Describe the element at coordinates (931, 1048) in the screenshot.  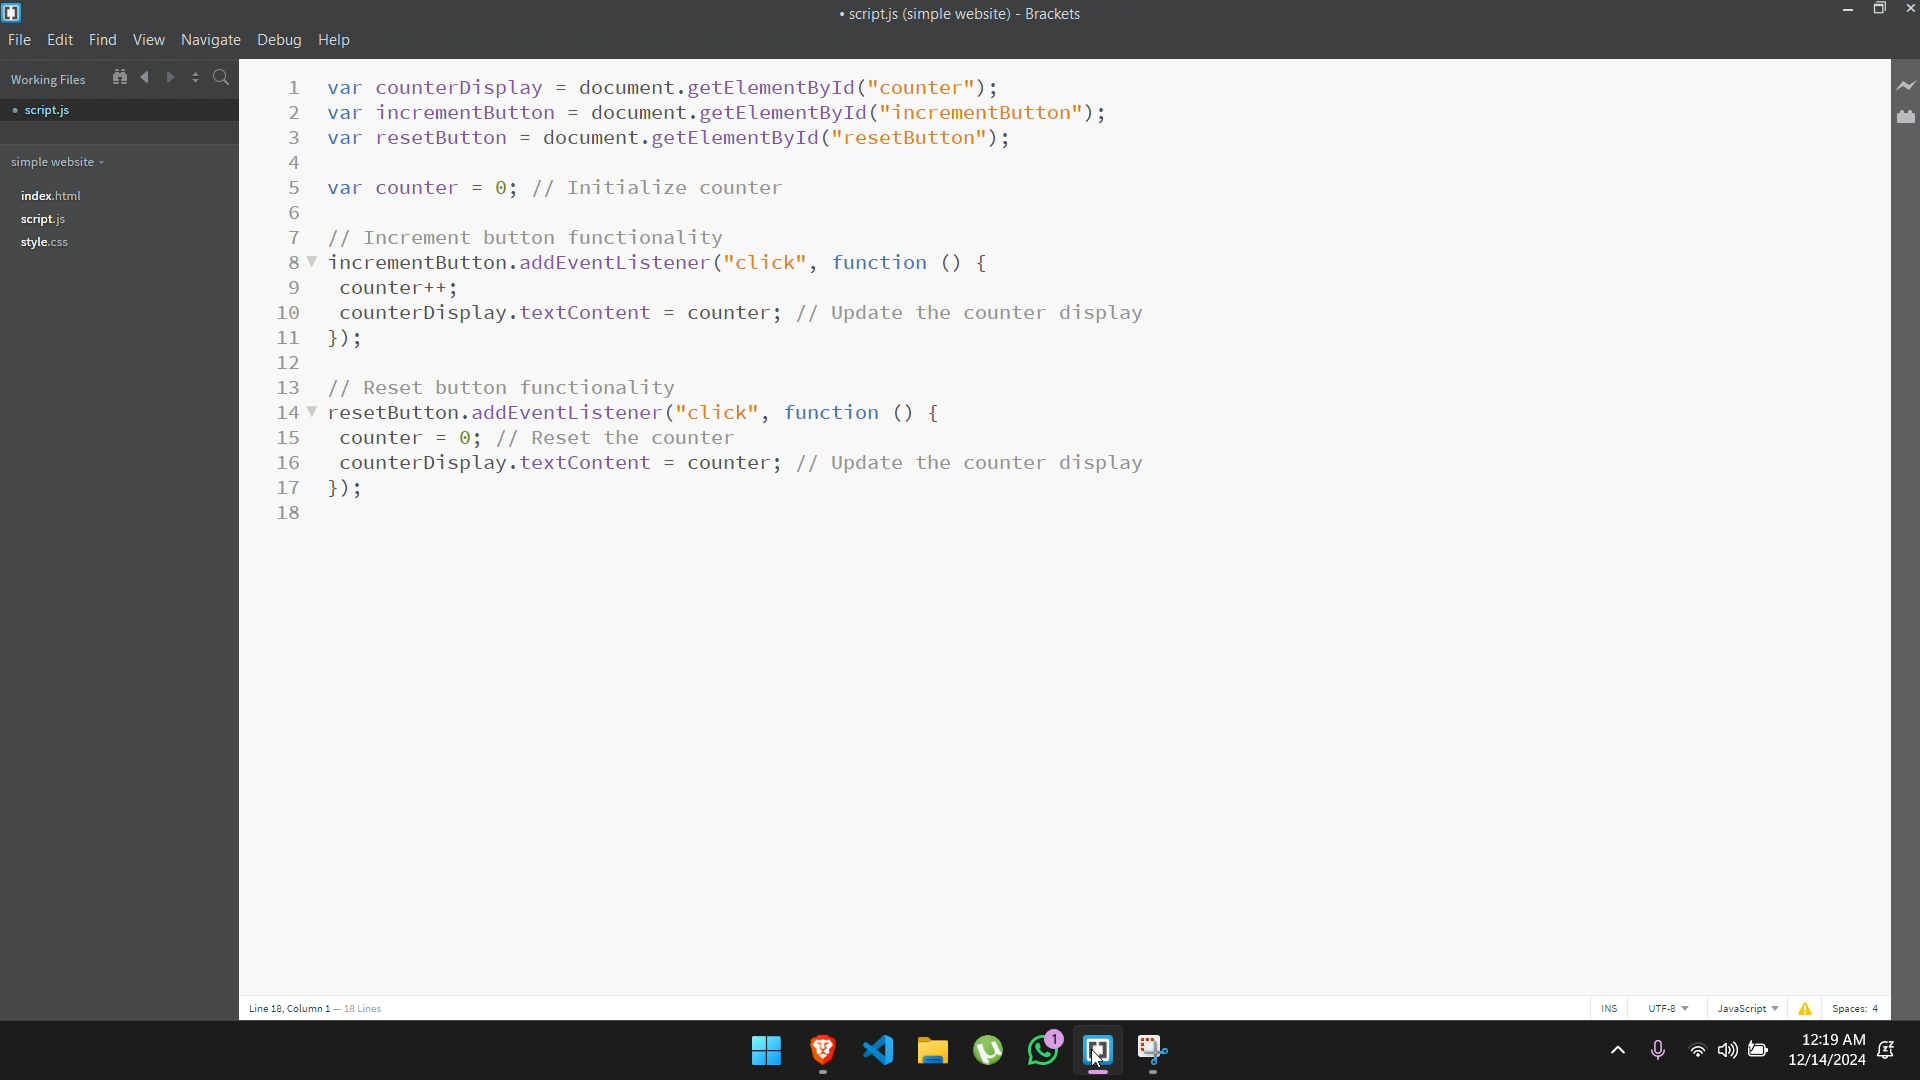
I see `file explorer` at that location.